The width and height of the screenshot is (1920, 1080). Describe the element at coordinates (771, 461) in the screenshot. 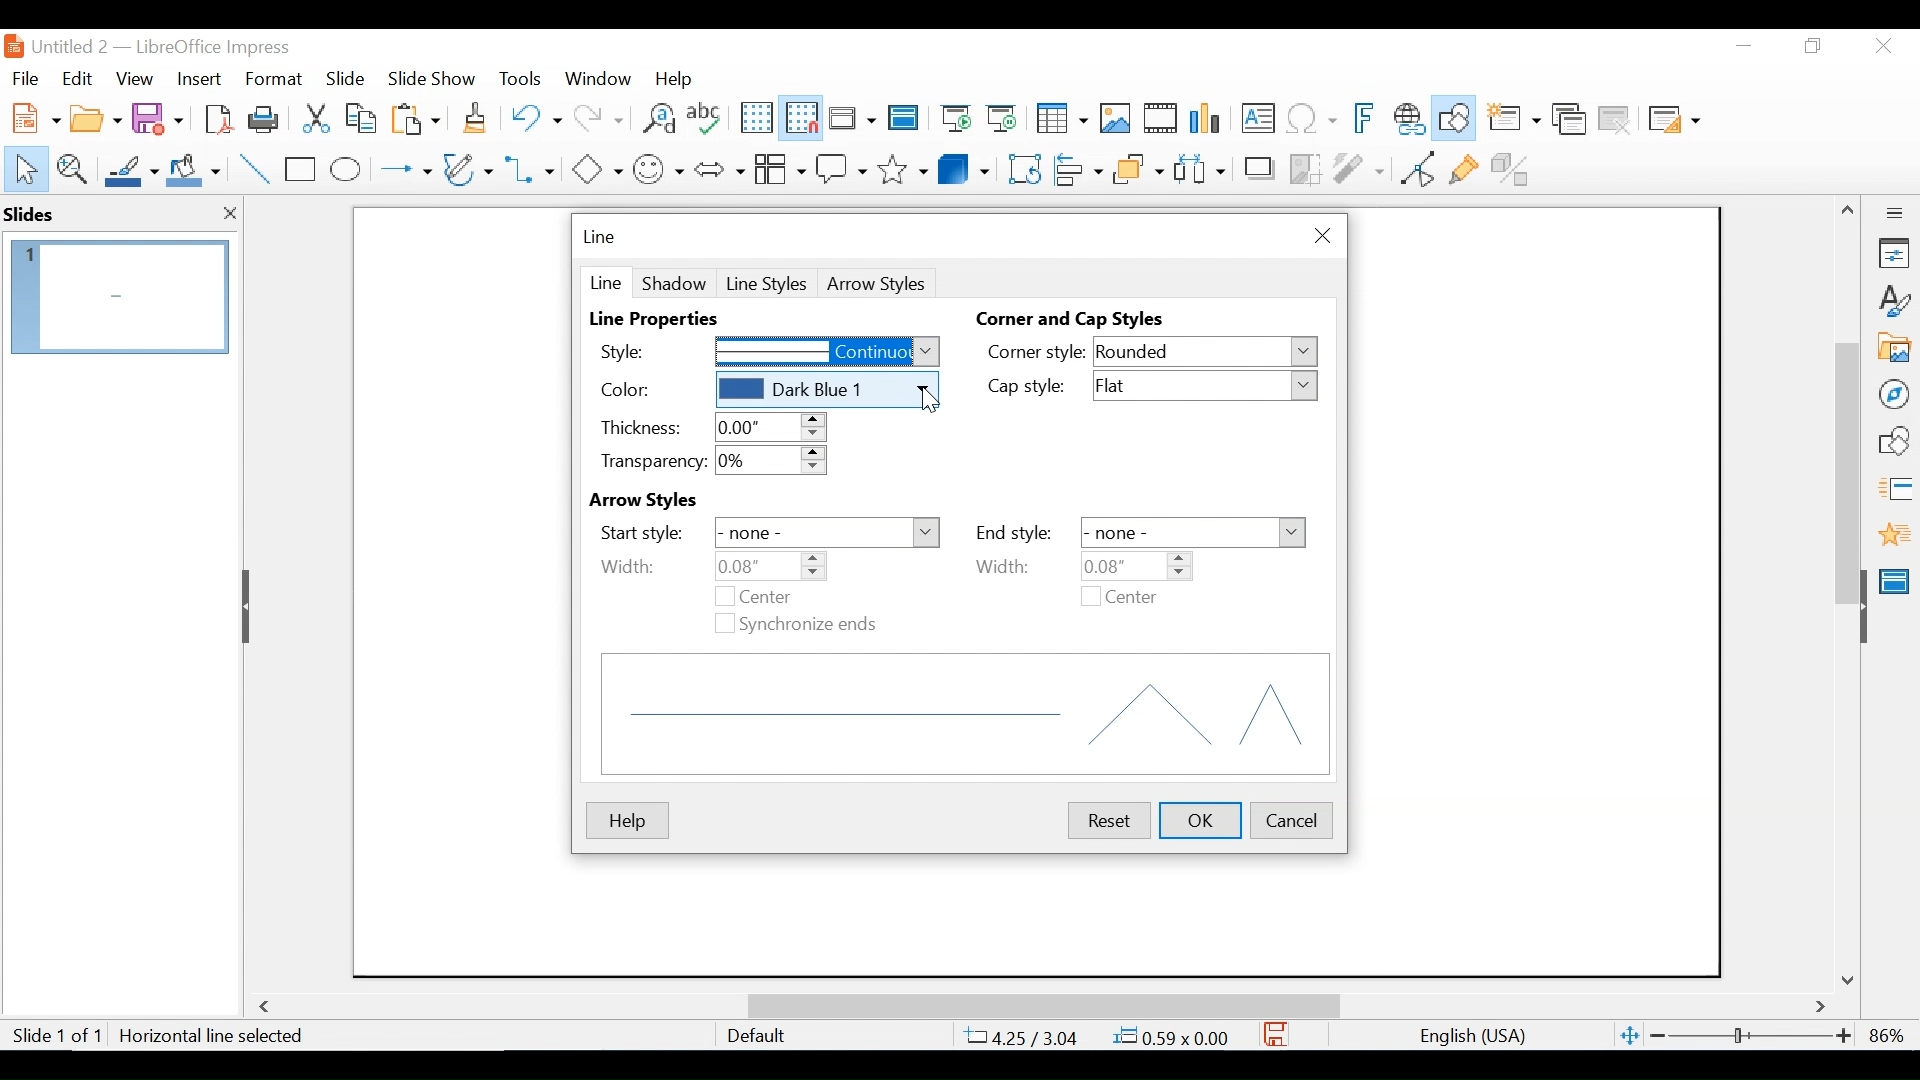

I see `0%` at that location.